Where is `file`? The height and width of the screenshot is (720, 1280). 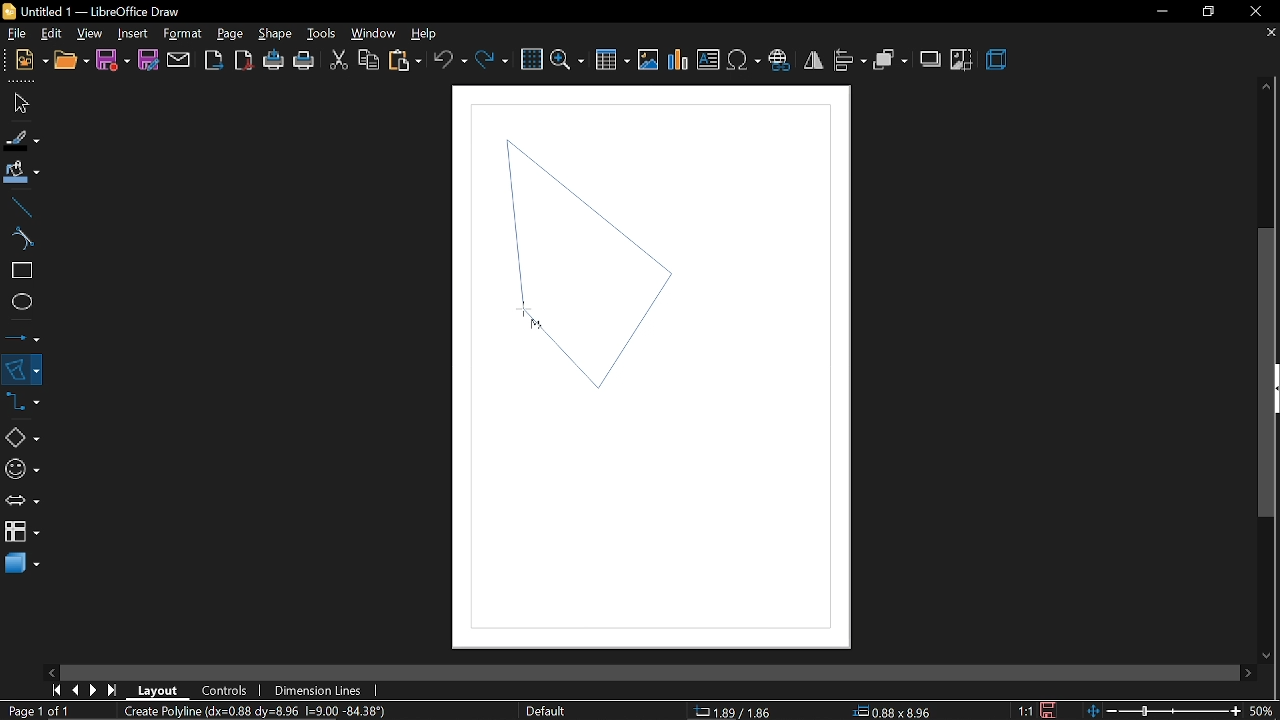
file is located at coordinates (17, 34).